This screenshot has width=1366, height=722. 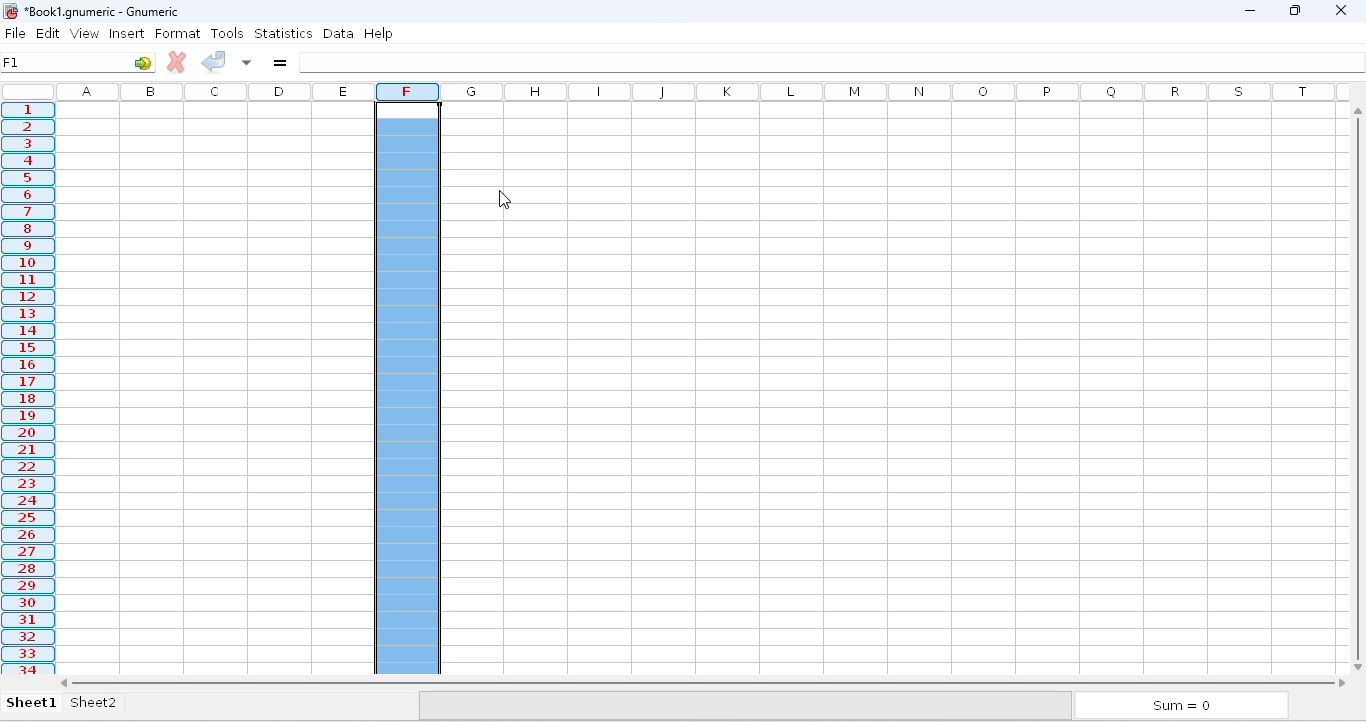 I want to click on sheet1, so click(x=33, y=704).